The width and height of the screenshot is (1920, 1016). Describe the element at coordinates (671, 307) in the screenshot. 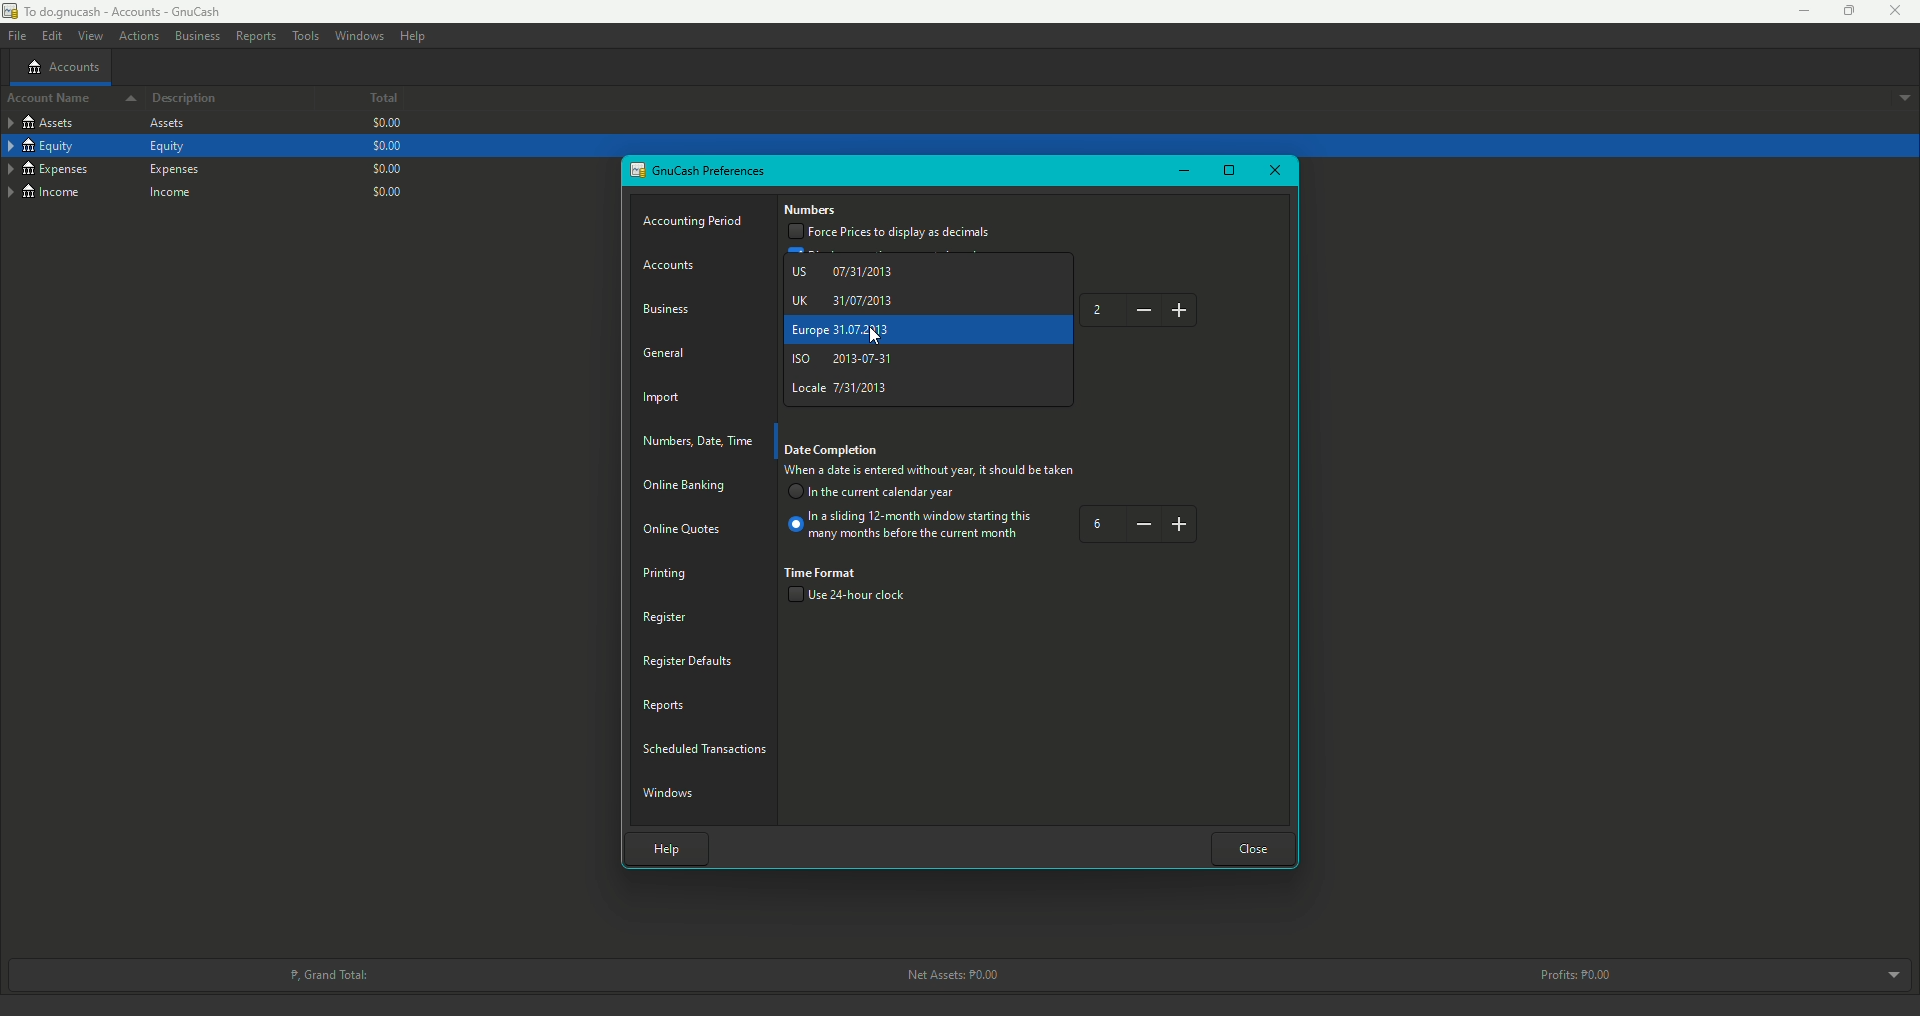

I see `Business` at that location.